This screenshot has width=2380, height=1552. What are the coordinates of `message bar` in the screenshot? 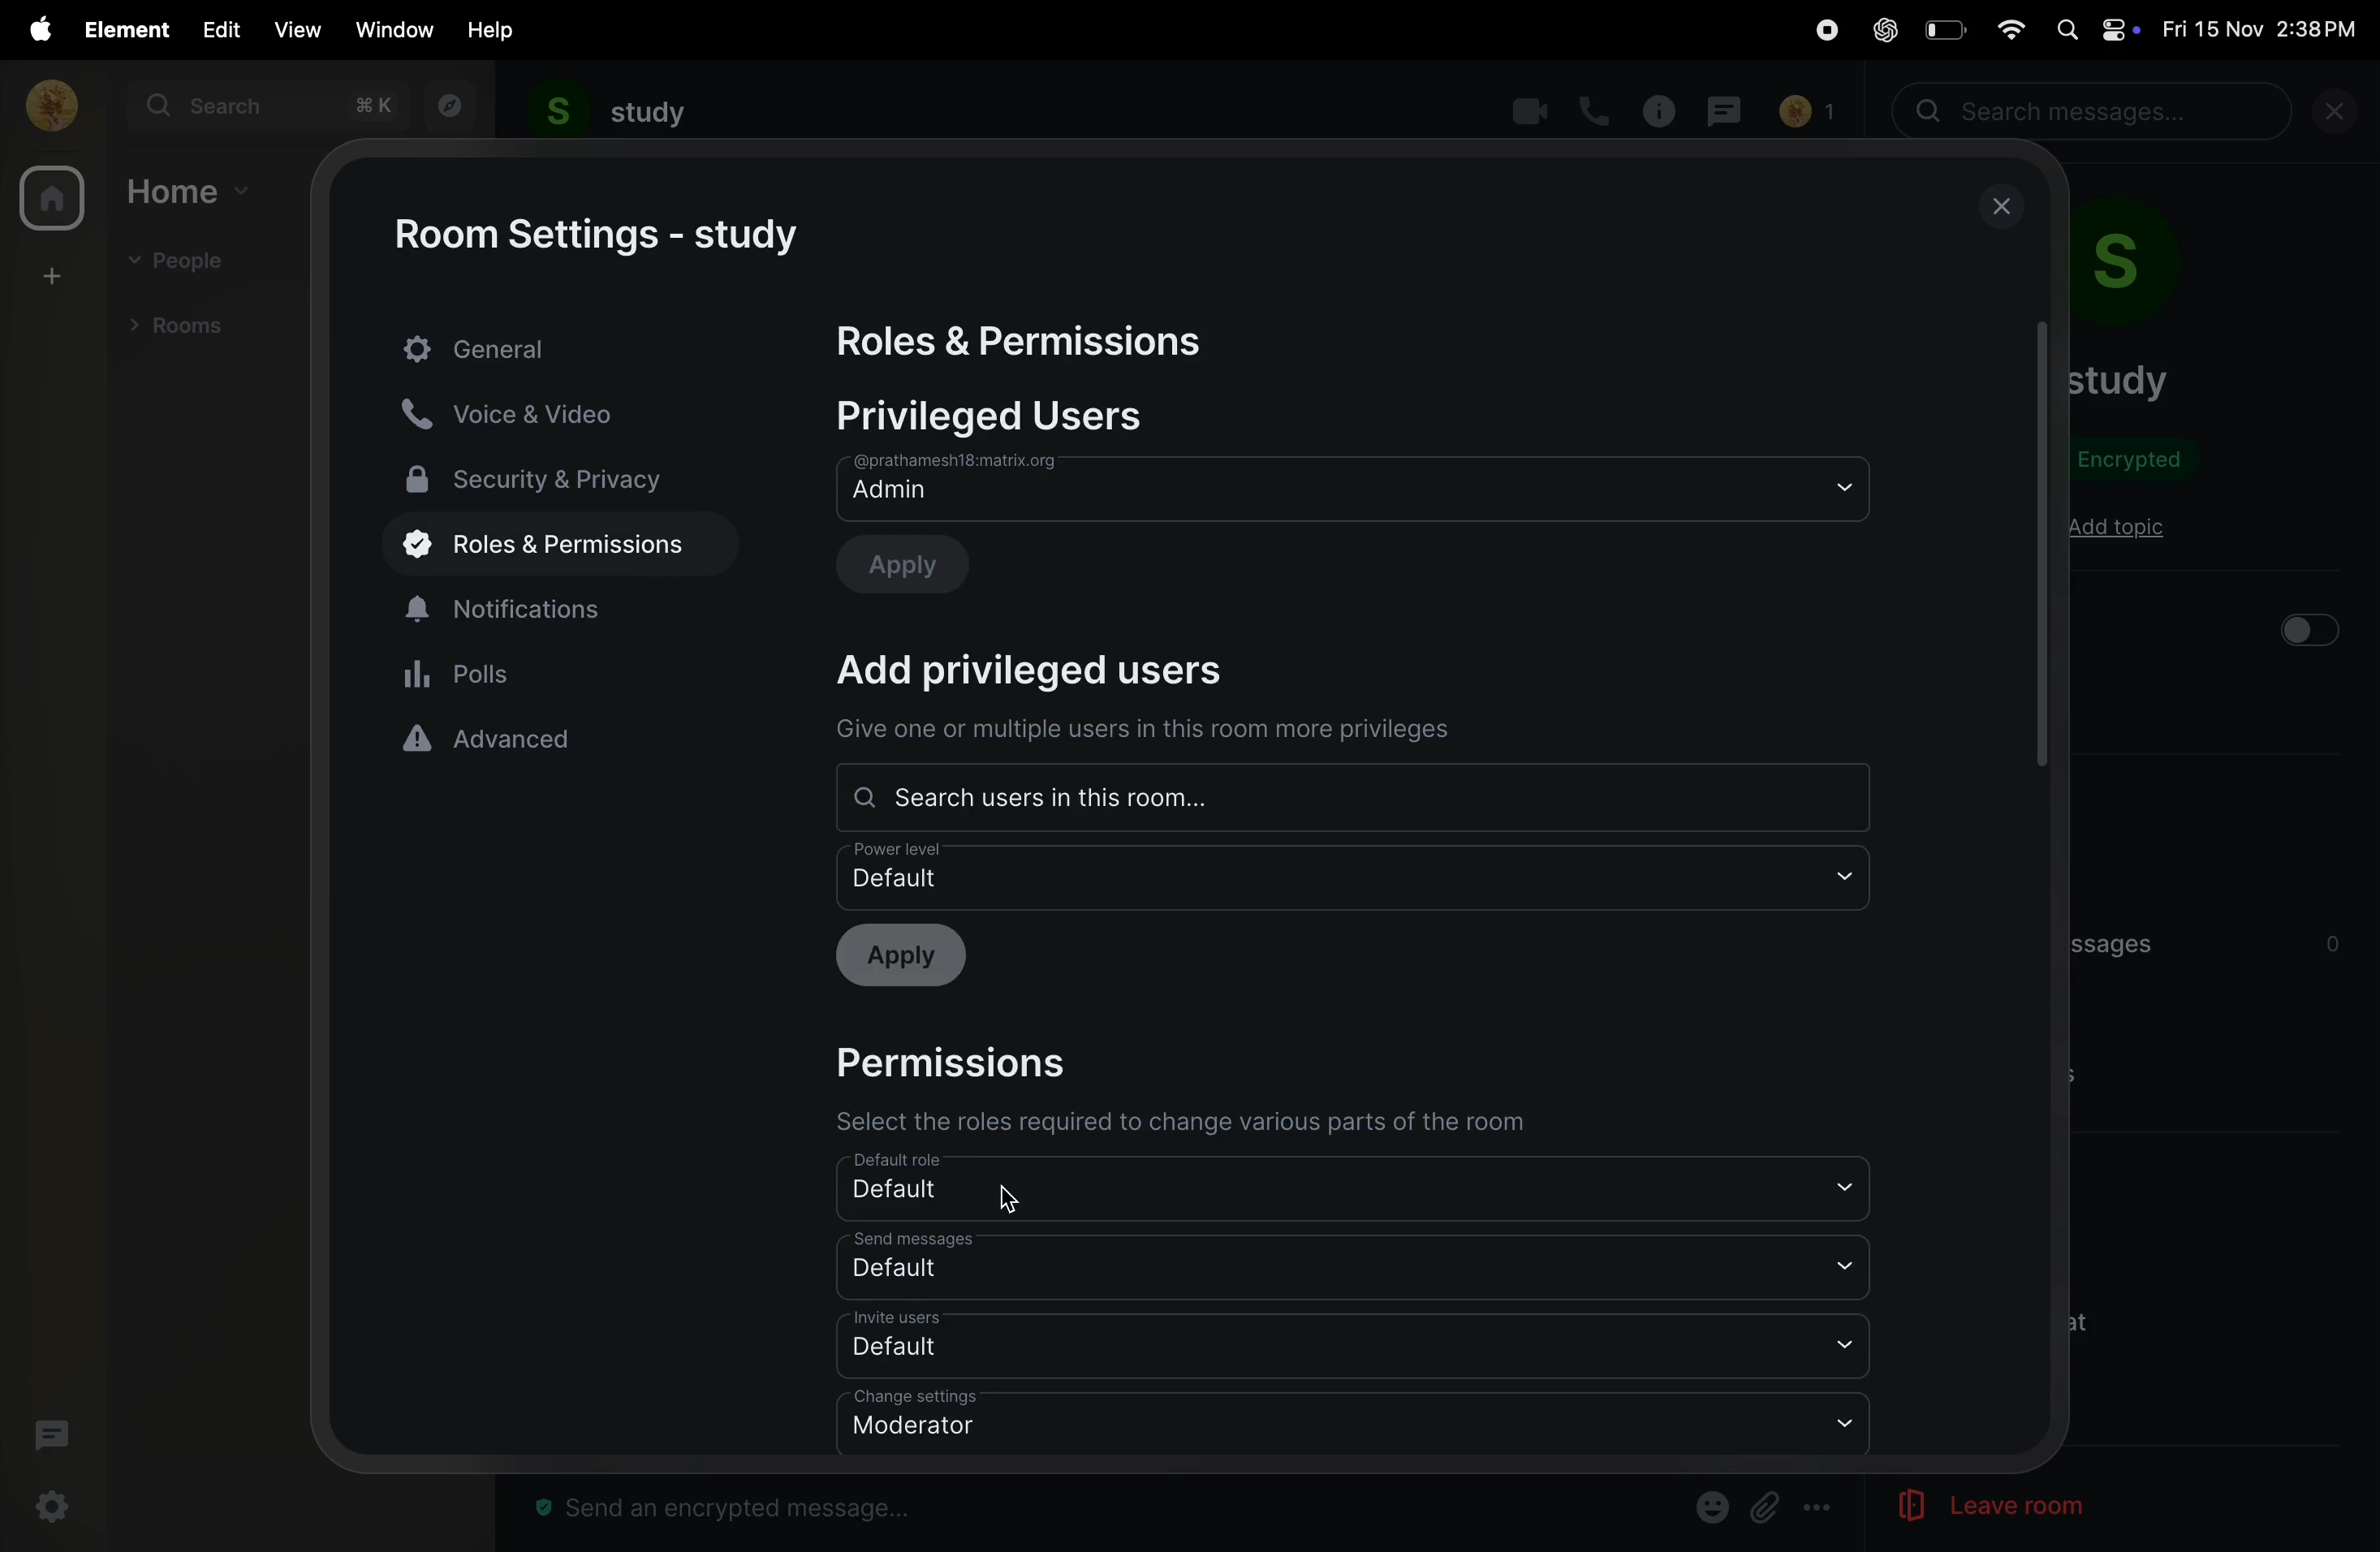 It's located at (734, 1510).